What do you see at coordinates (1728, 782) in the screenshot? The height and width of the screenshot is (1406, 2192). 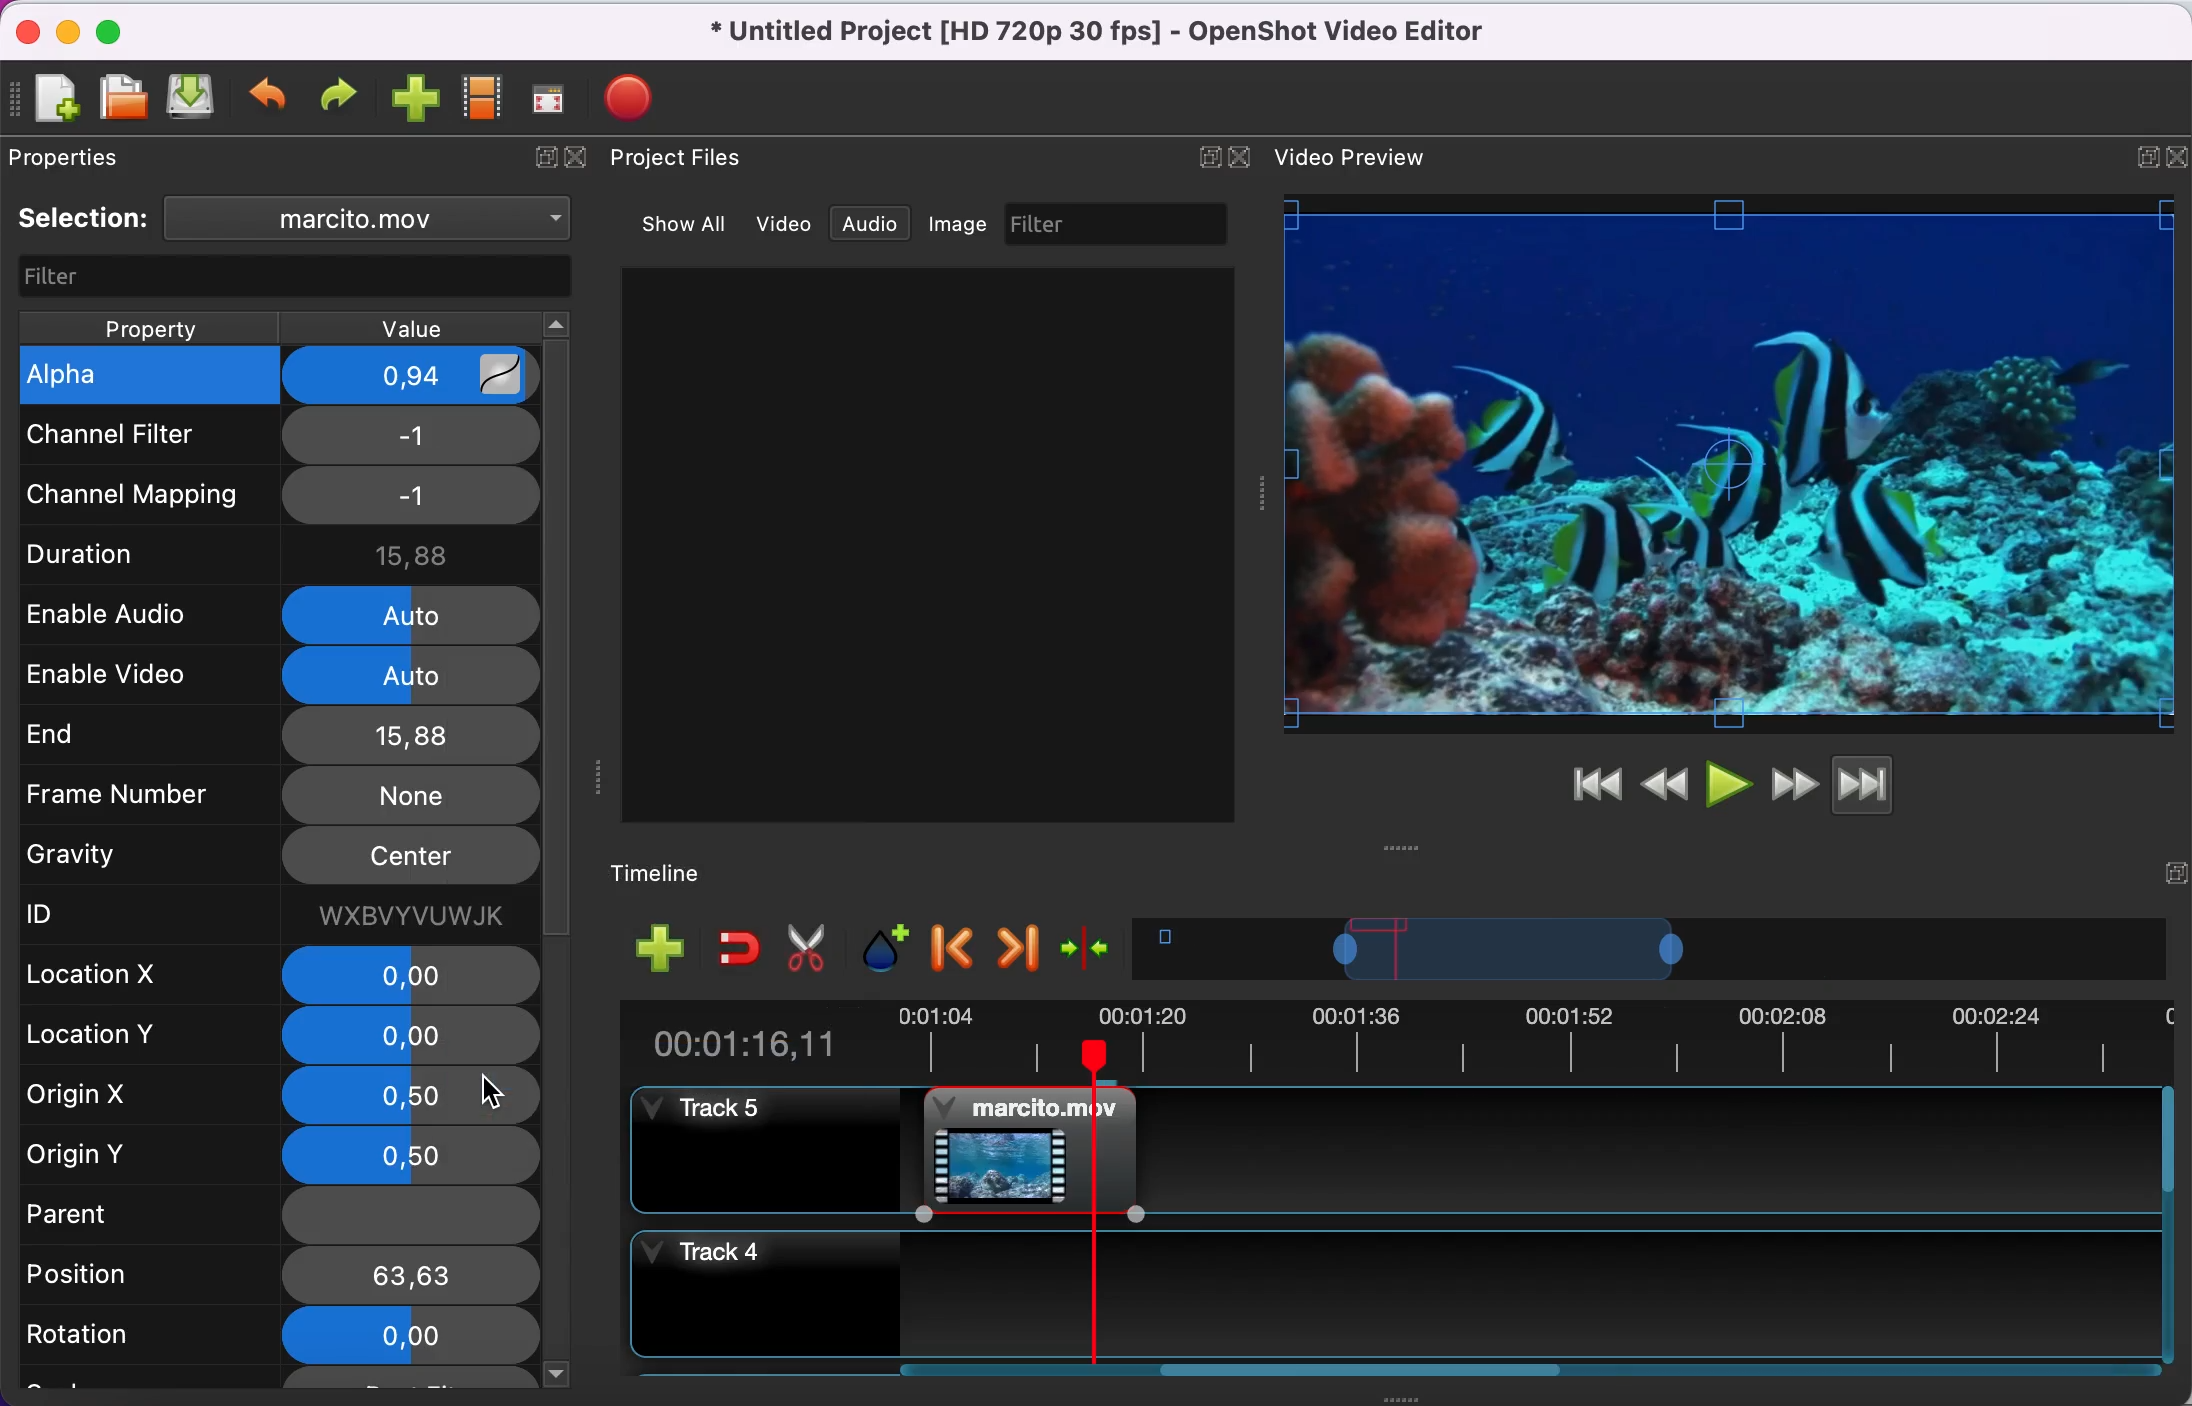 I see `play` at bounding box center [1728, 782].